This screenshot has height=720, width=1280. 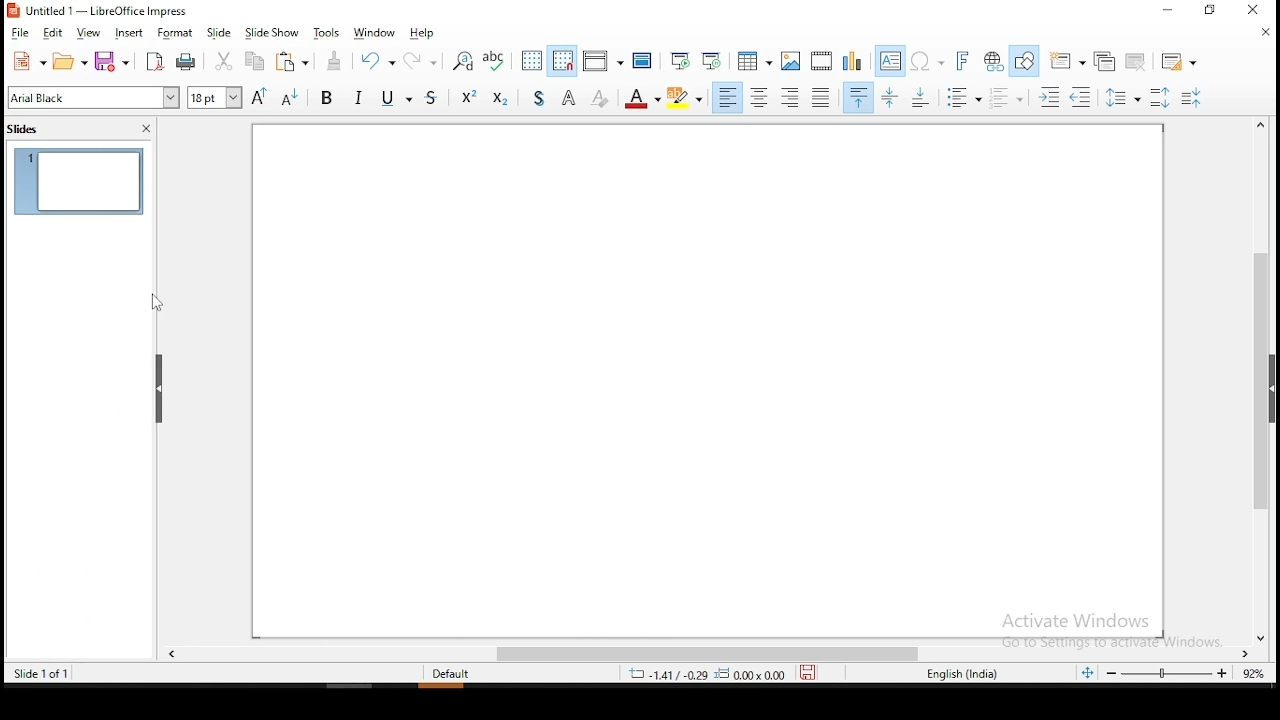 I want to click on delete slide, so click(x=1135, y=63).